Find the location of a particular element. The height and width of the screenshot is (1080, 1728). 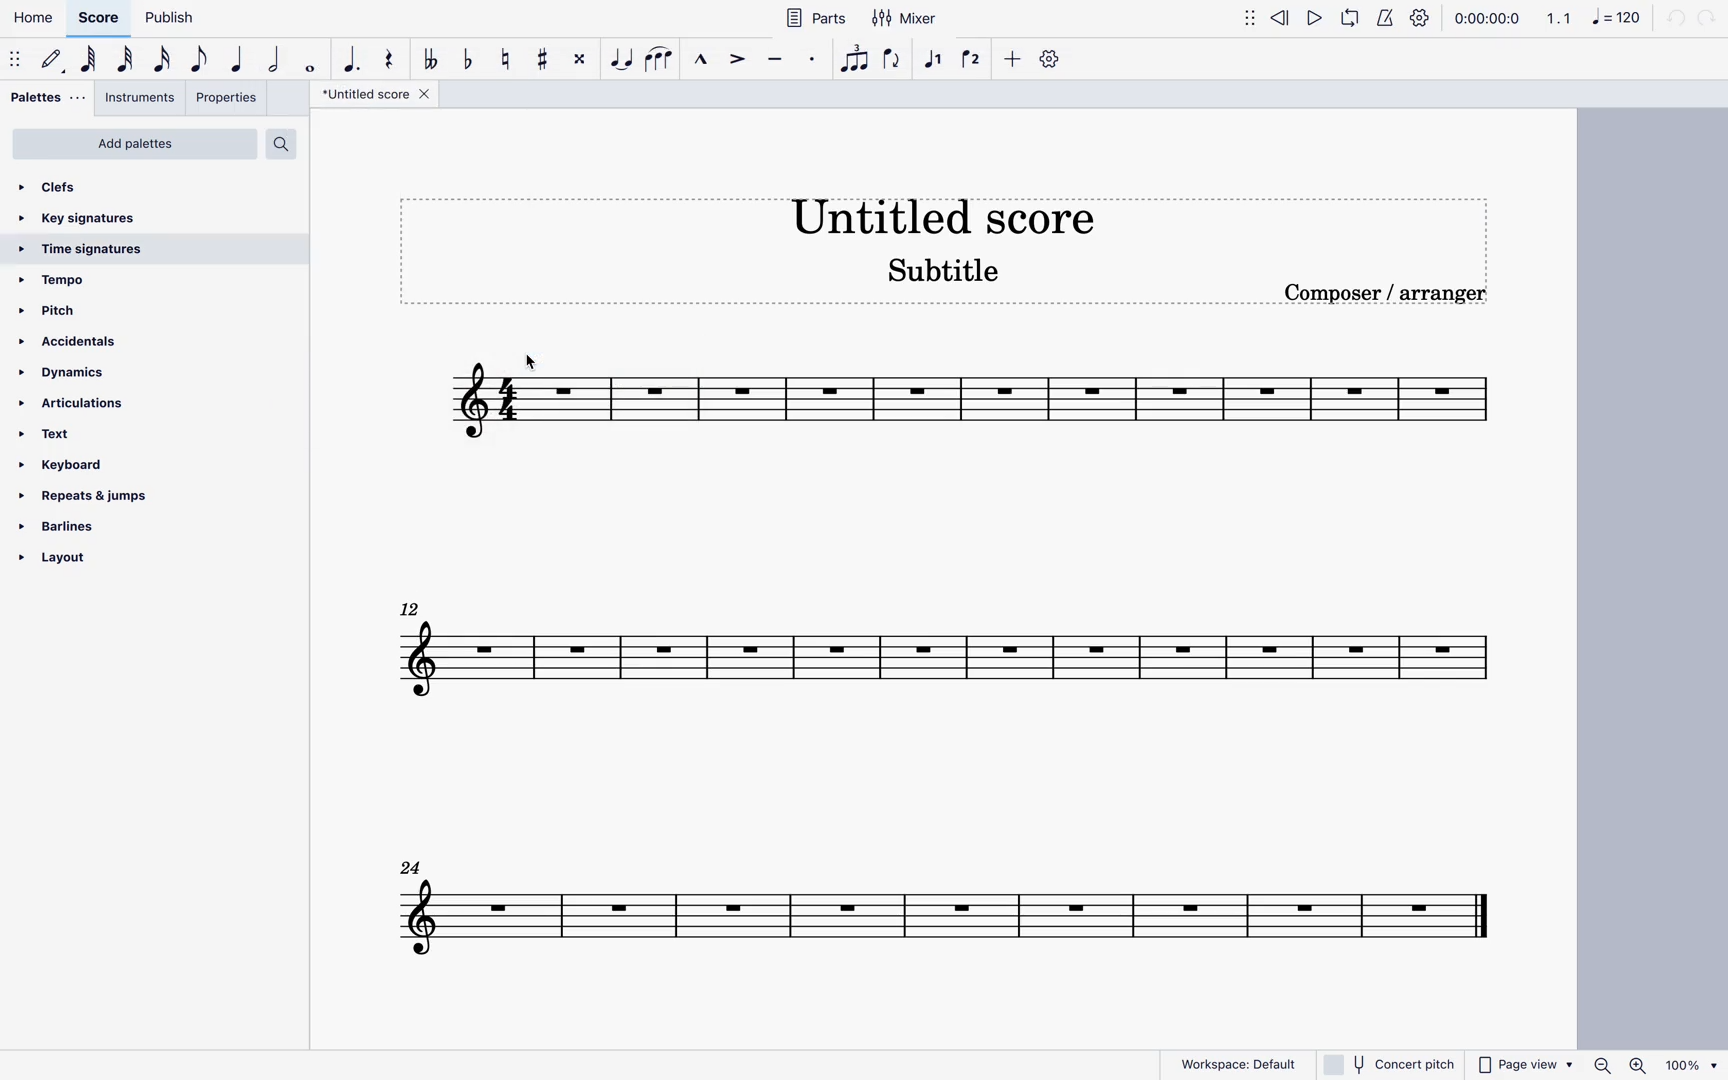

half note is located at coordinates (273, 64).